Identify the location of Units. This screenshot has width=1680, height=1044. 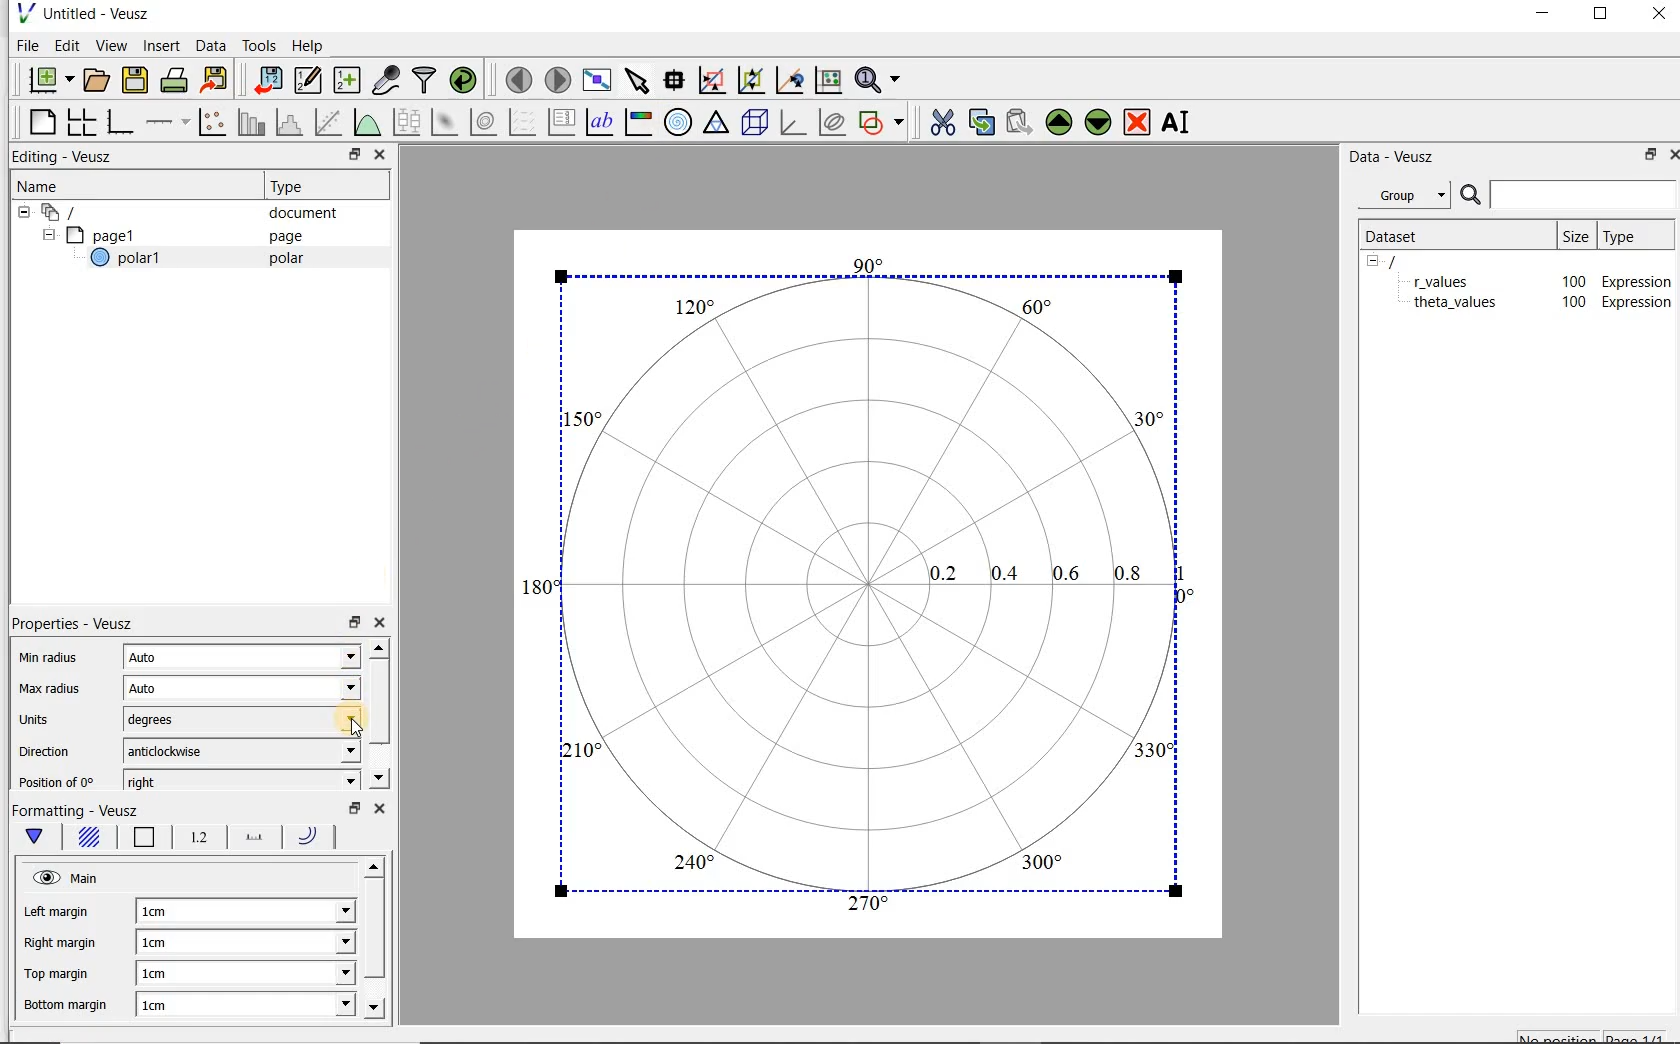
(41, 722).